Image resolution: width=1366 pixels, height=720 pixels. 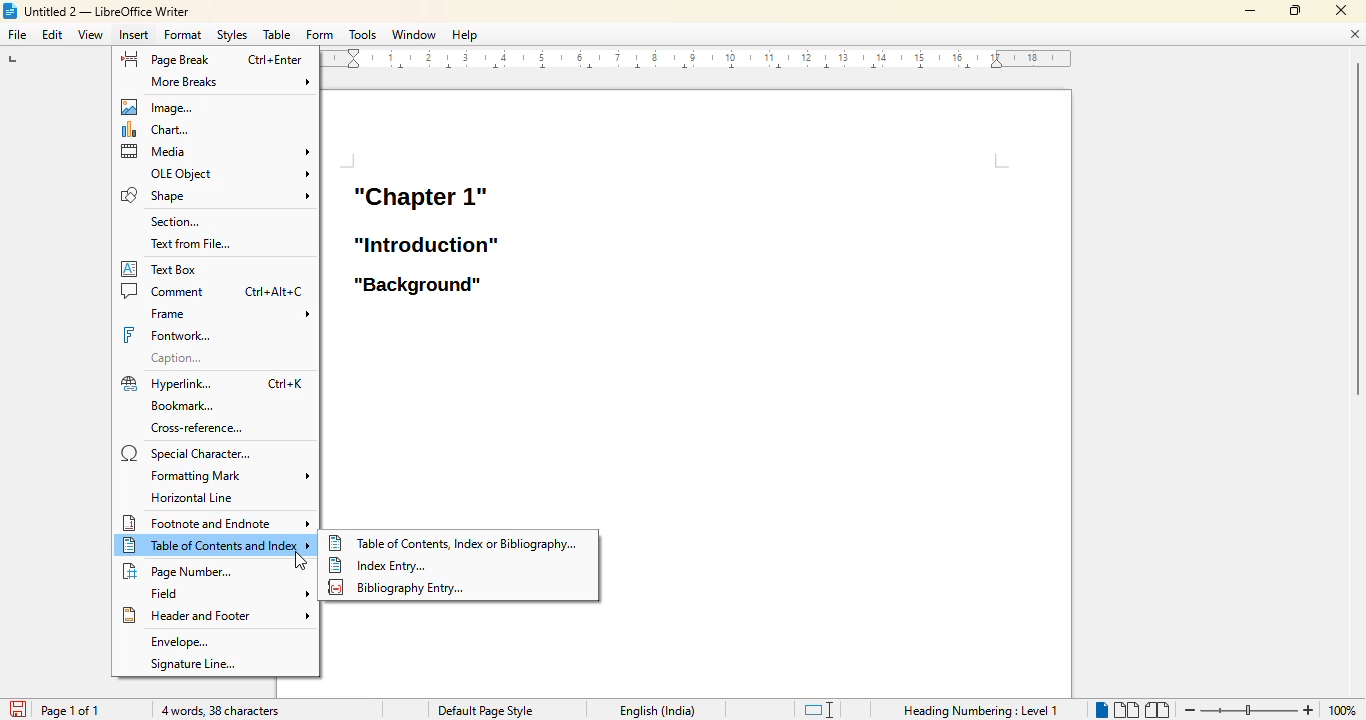 I want to click on text from file, so click(x=190, y=243).